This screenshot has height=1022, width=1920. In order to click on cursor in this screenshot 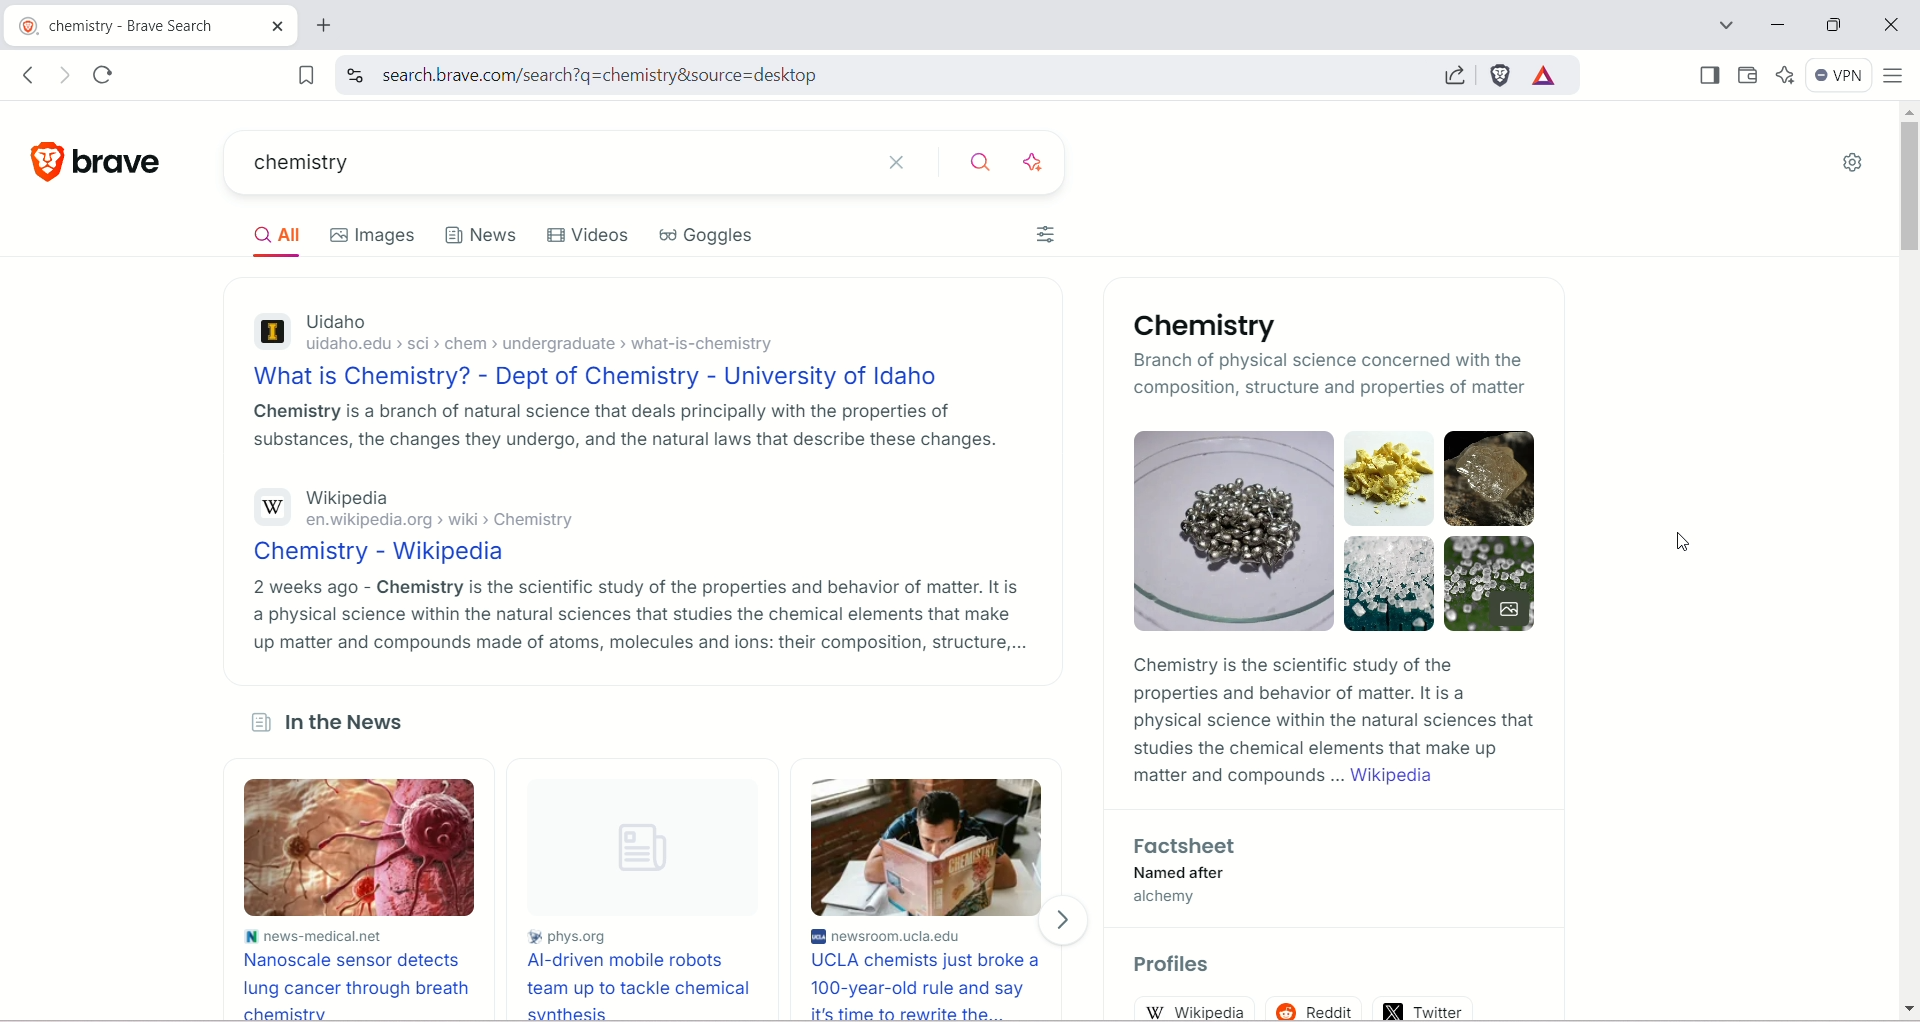, I will do `click(1681, 542)`.